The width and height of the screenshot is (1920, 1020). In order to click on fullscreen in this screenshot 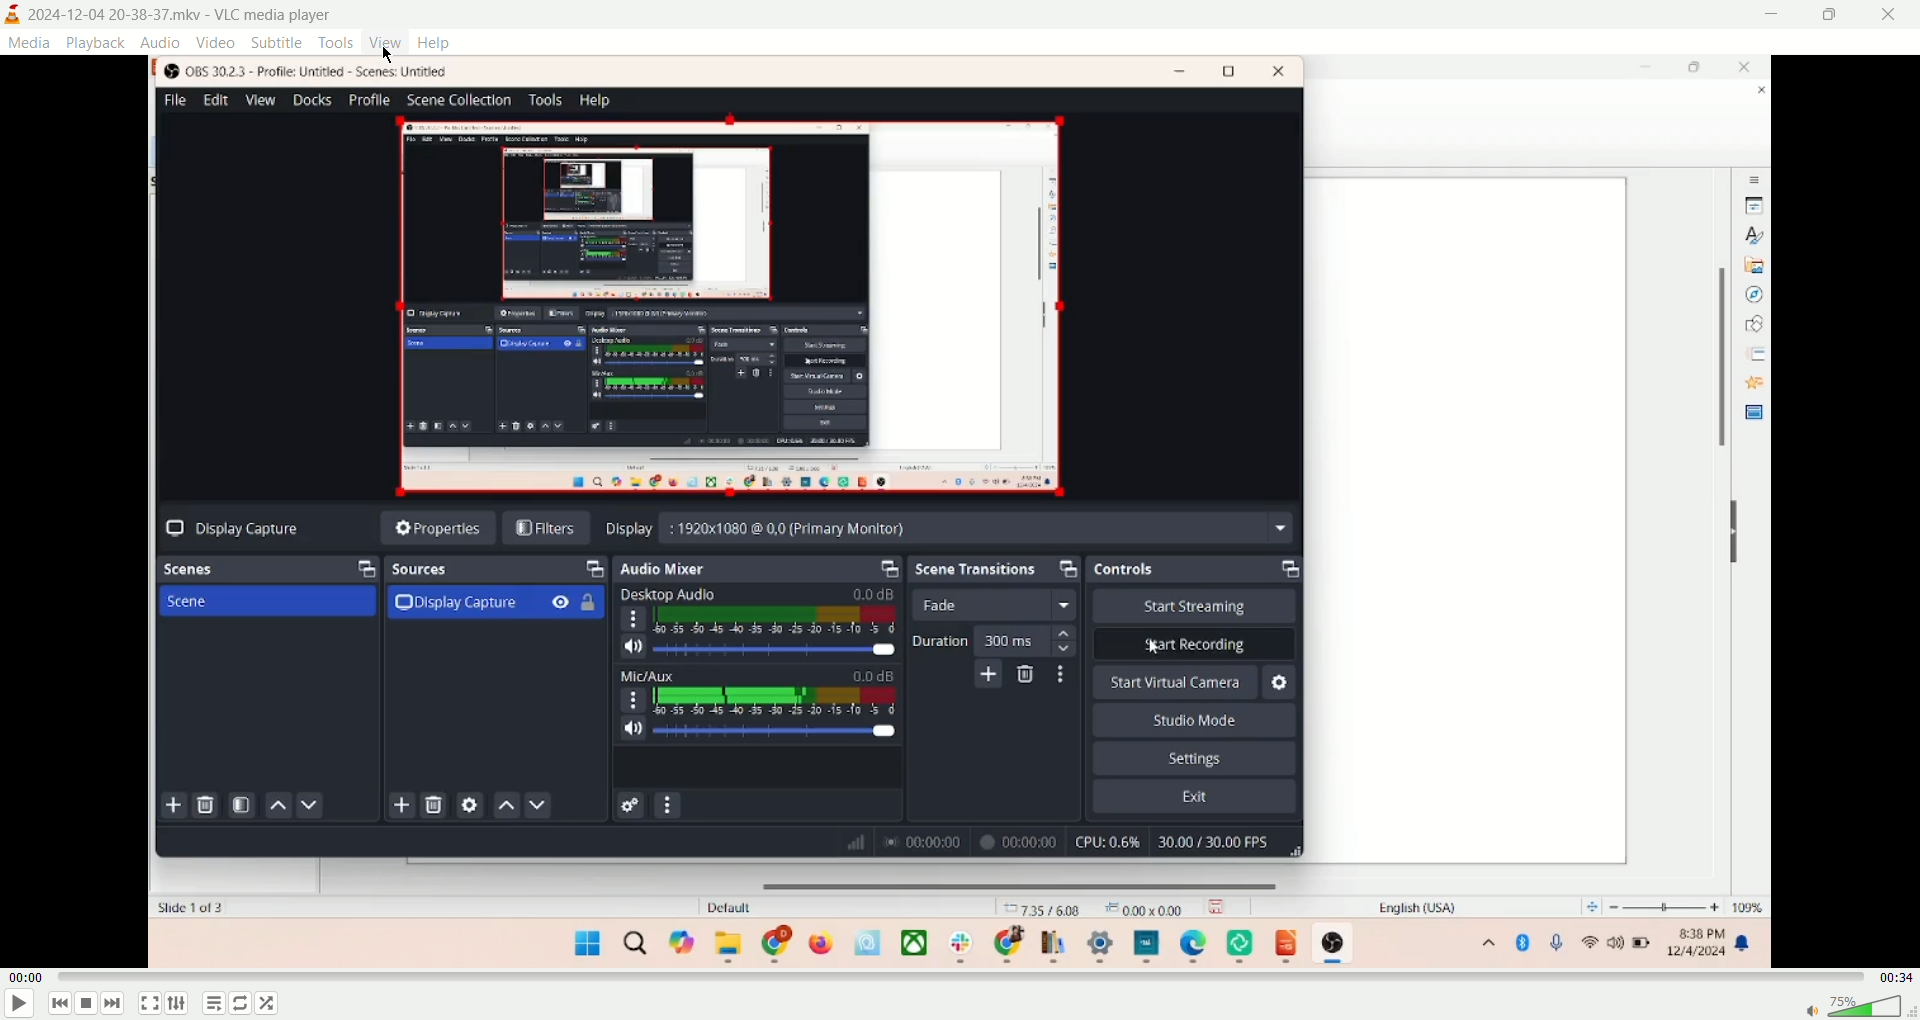, I will do `click(149, 1005)`.